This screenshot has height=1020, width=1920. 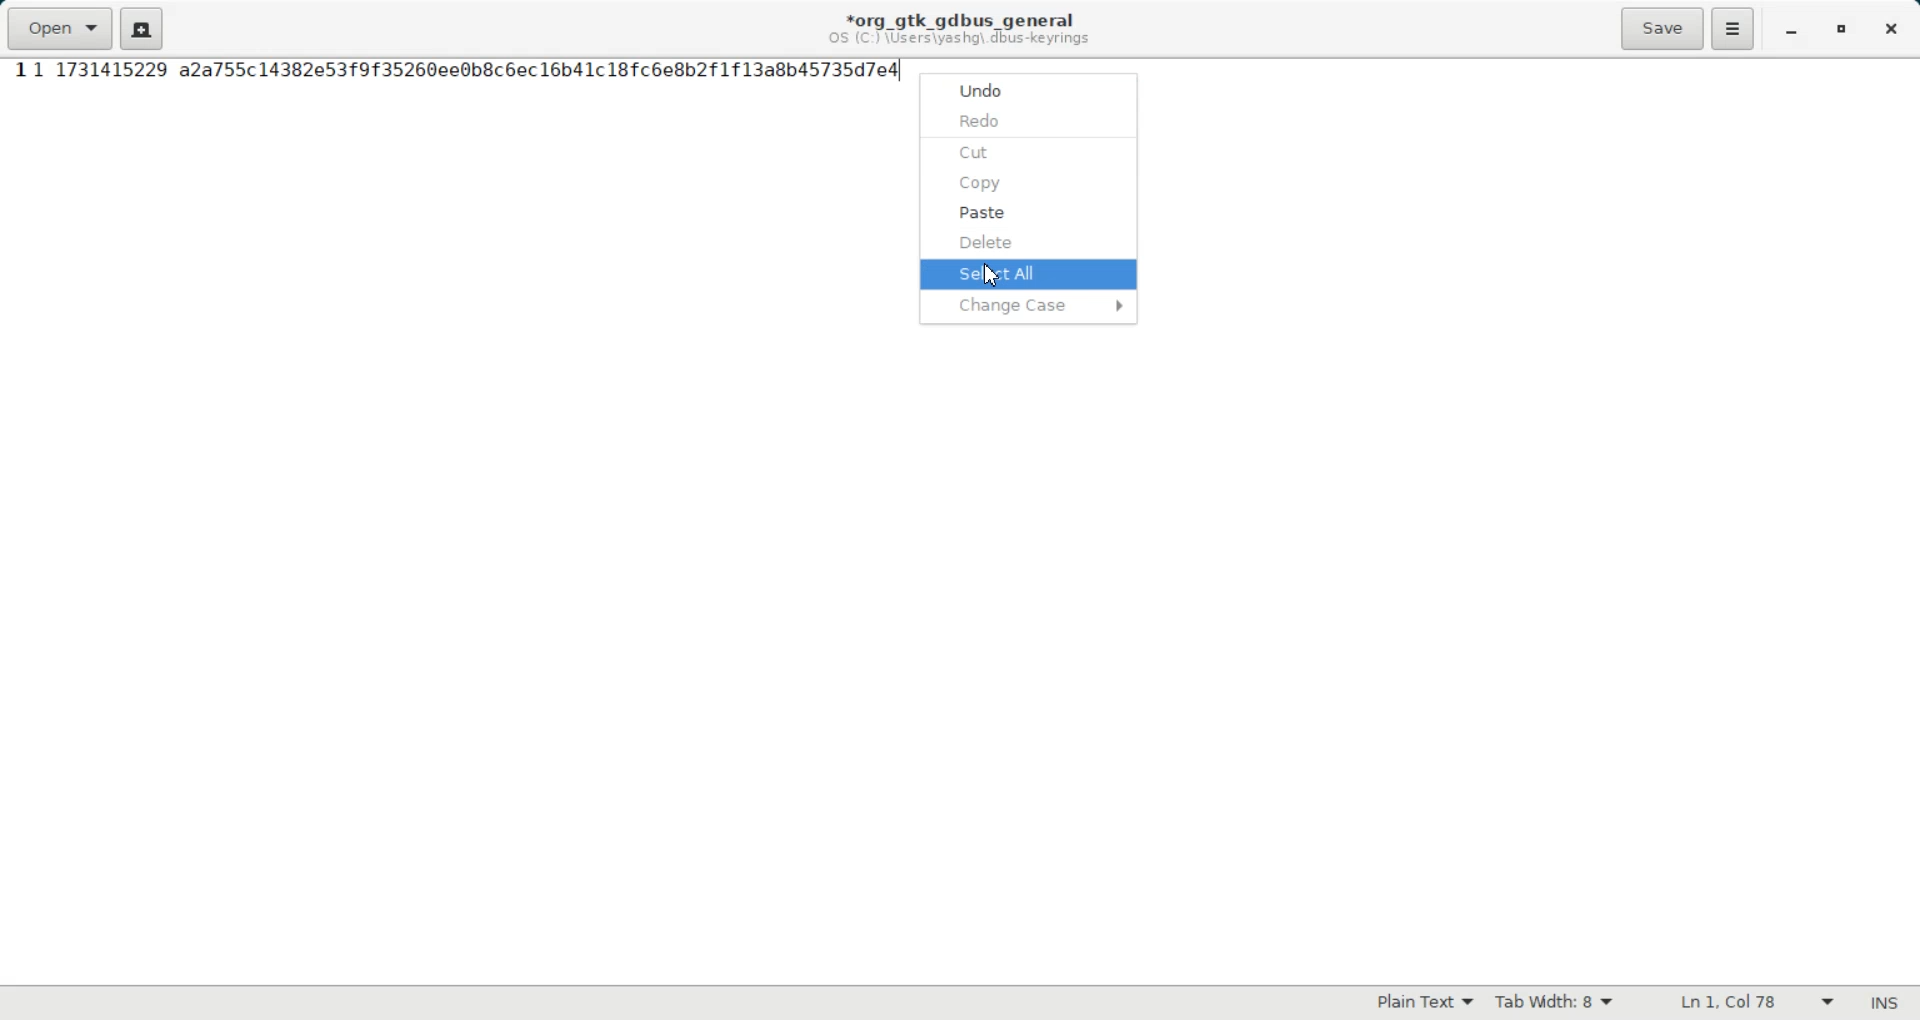 I want to click on Close, so click(x=1889, y=30).